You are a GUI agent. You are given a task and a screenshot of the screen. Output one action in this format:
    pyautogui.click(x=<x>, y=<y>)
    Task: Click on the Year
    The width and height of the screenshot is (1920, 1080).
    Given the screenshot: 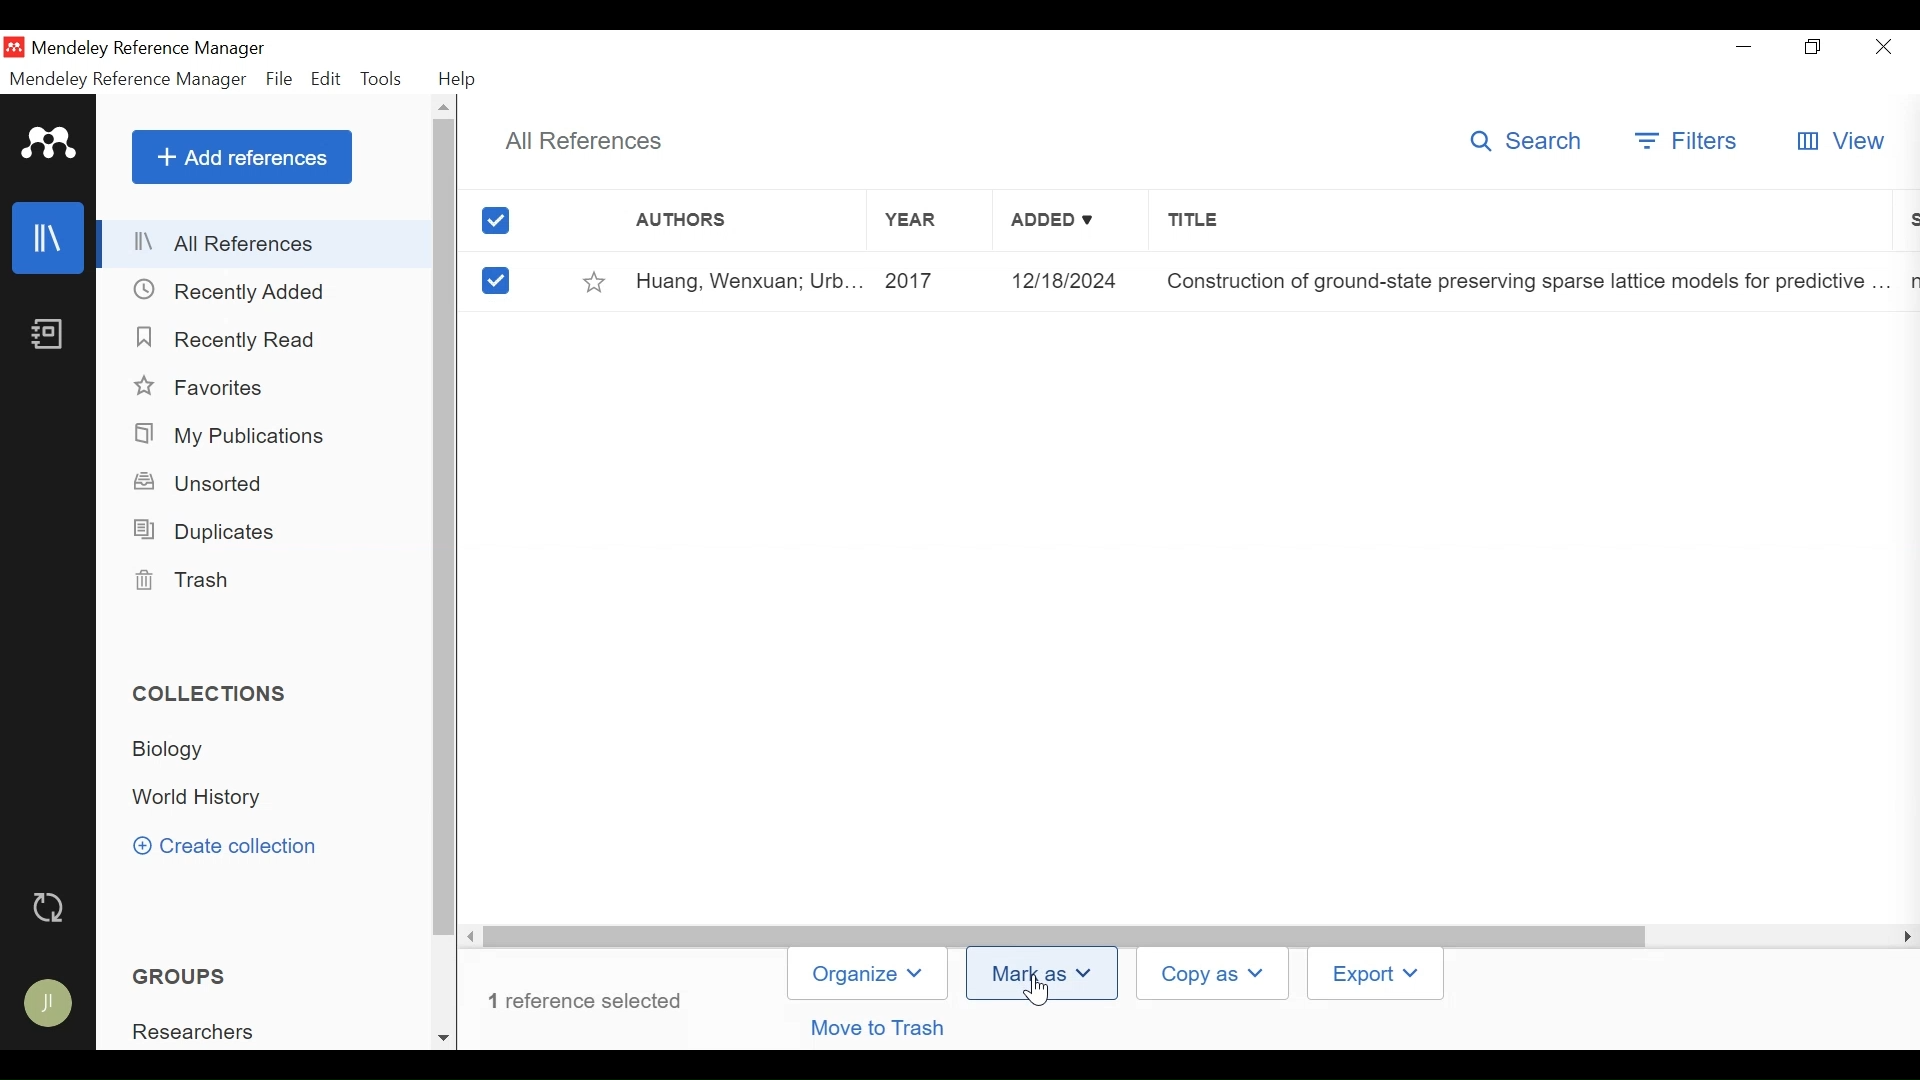 What is the action you would take?
    pyautogui.click(x=935, y=282)
    